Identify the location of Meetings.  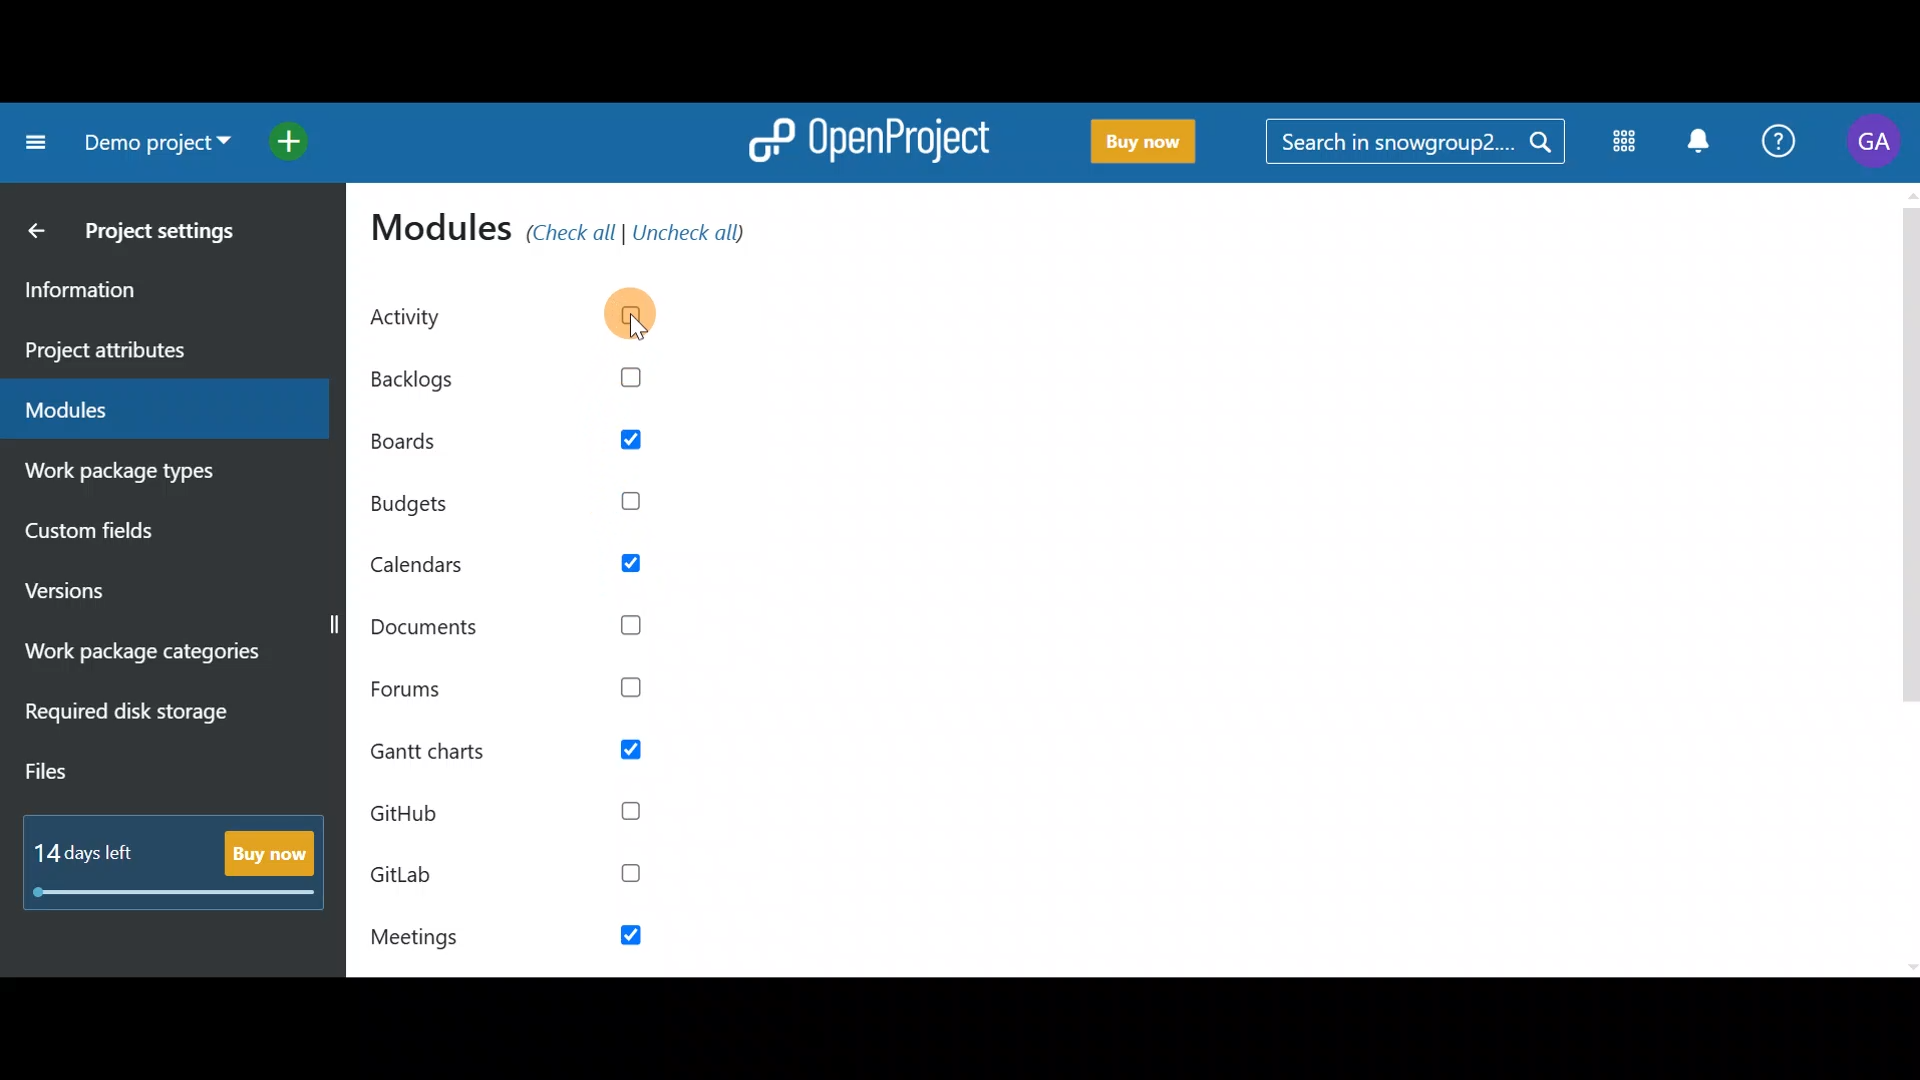
(496, 940).